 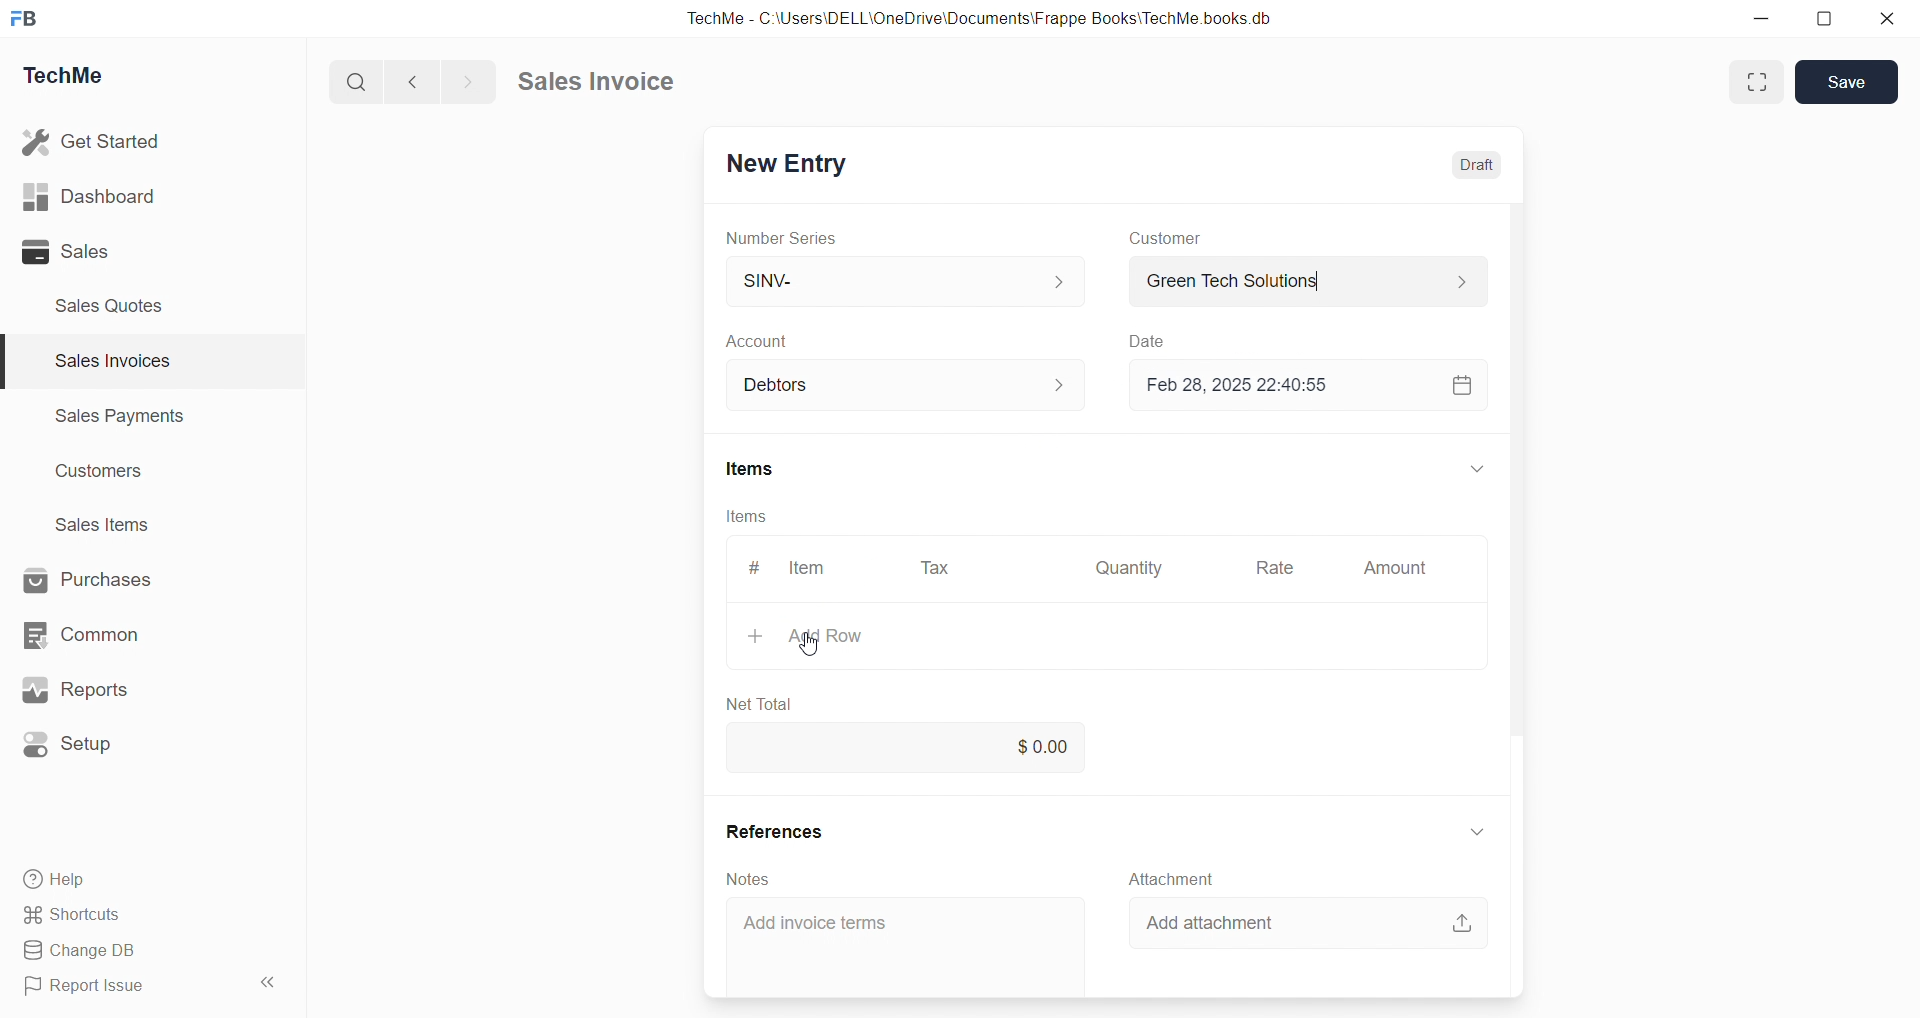 I want to click on Dashboard, so click(x=89, y=196).